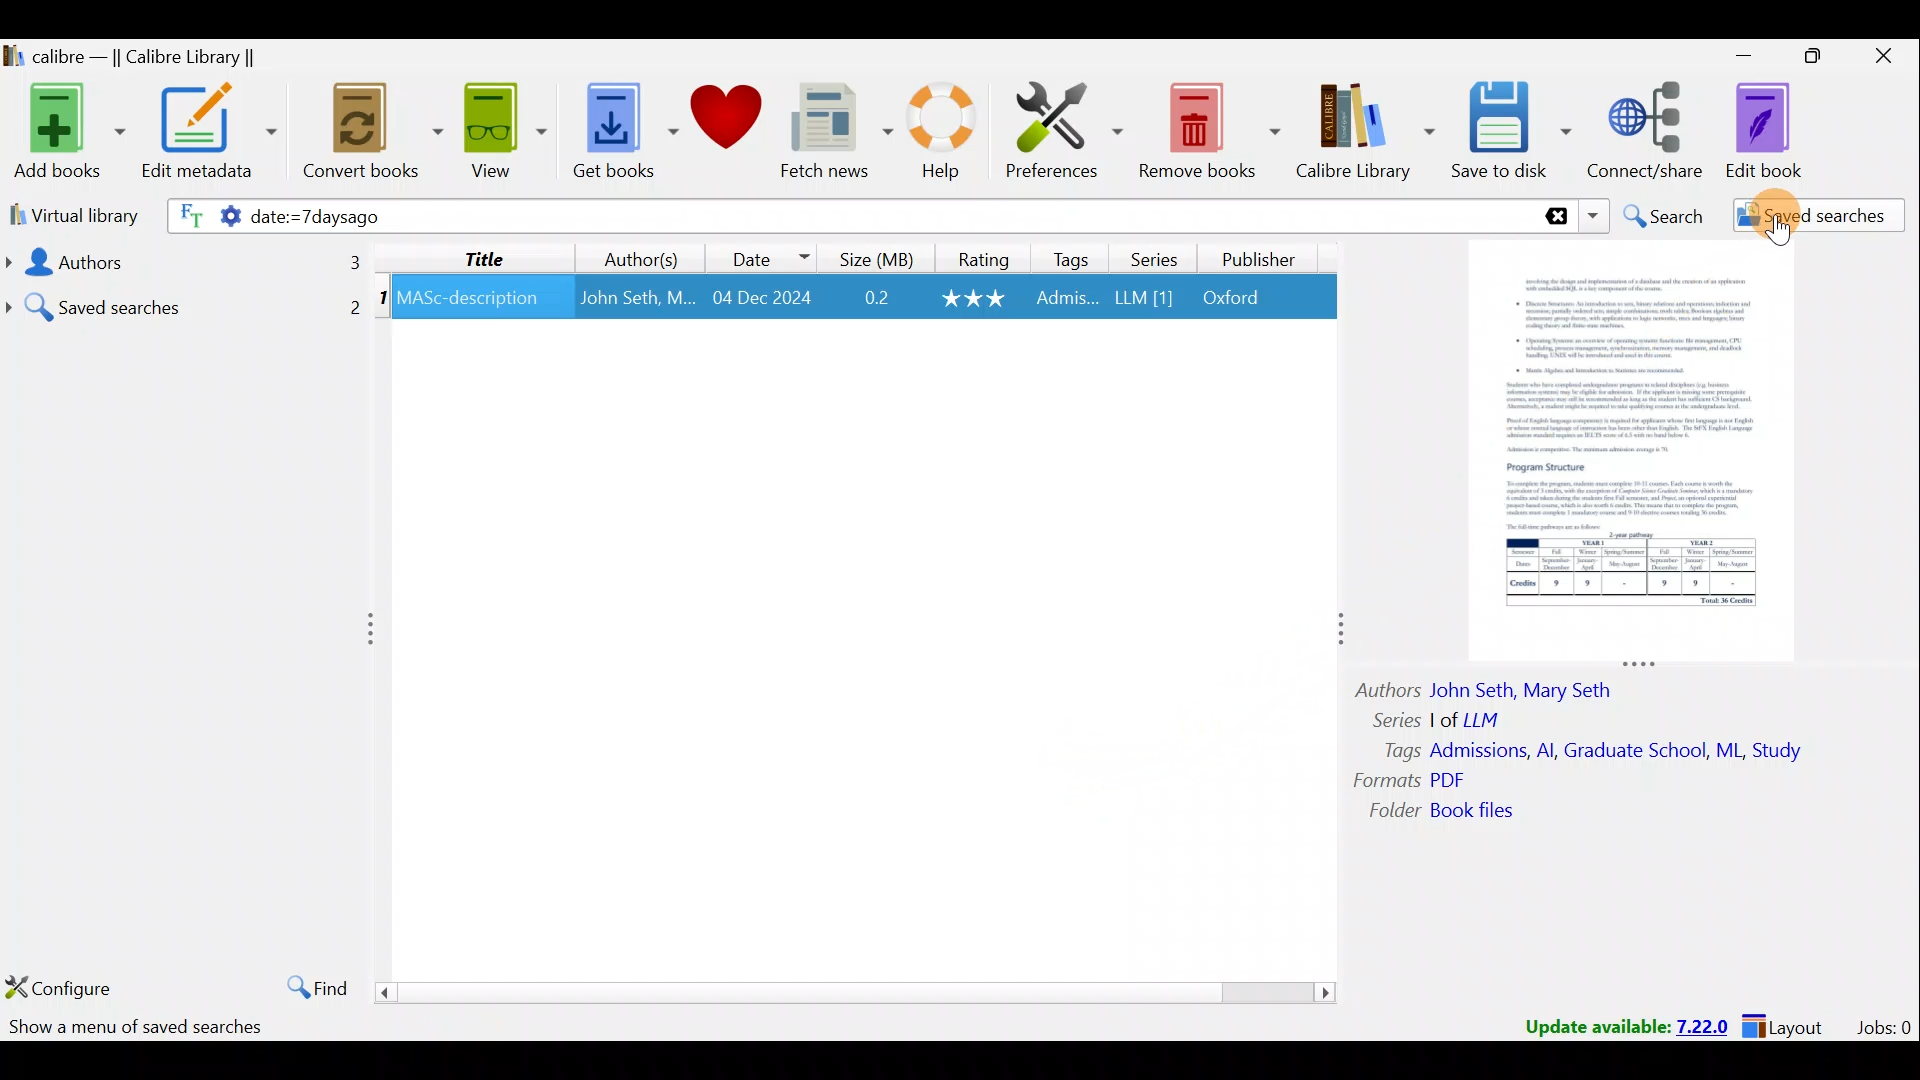  What do you see at coordinates (1262, 262) in the screenshot?
I see `Publisher` at bounding box center [1262, 262].